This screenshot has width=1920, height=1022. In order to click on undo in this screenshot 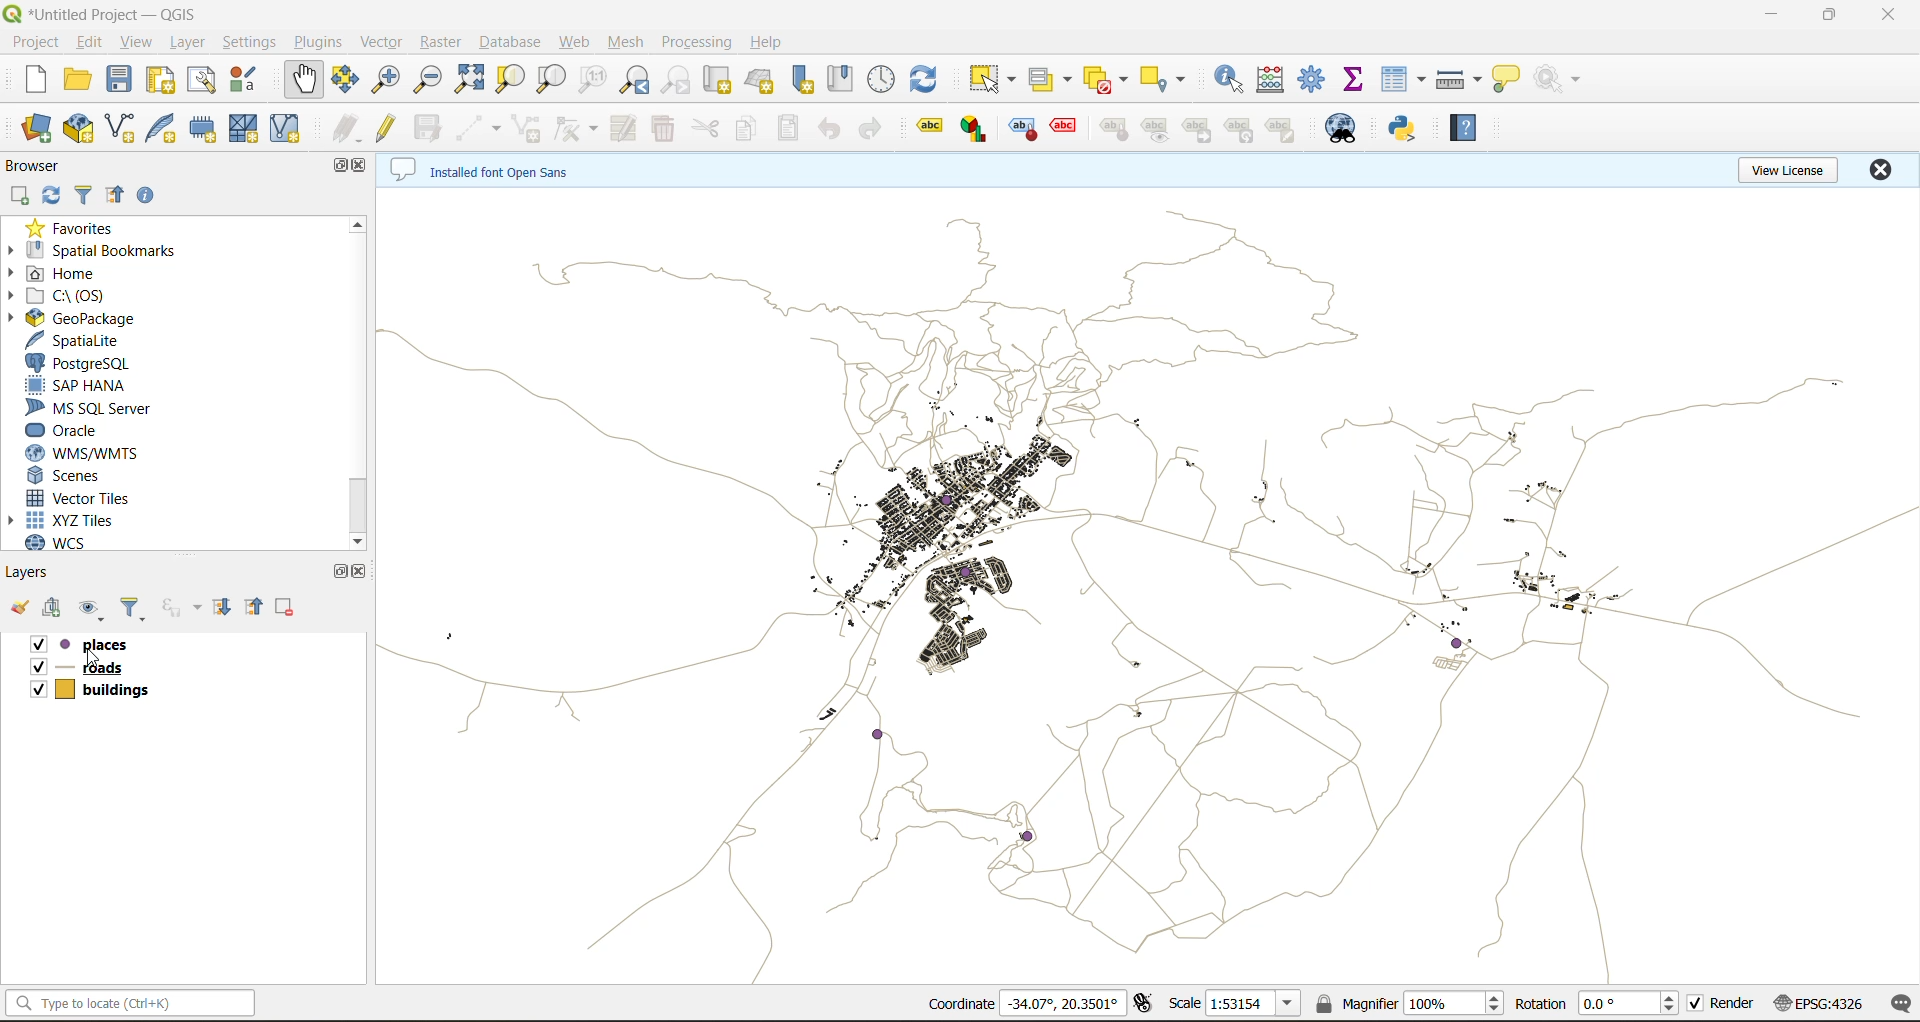, I will do `click(831, 127)`.